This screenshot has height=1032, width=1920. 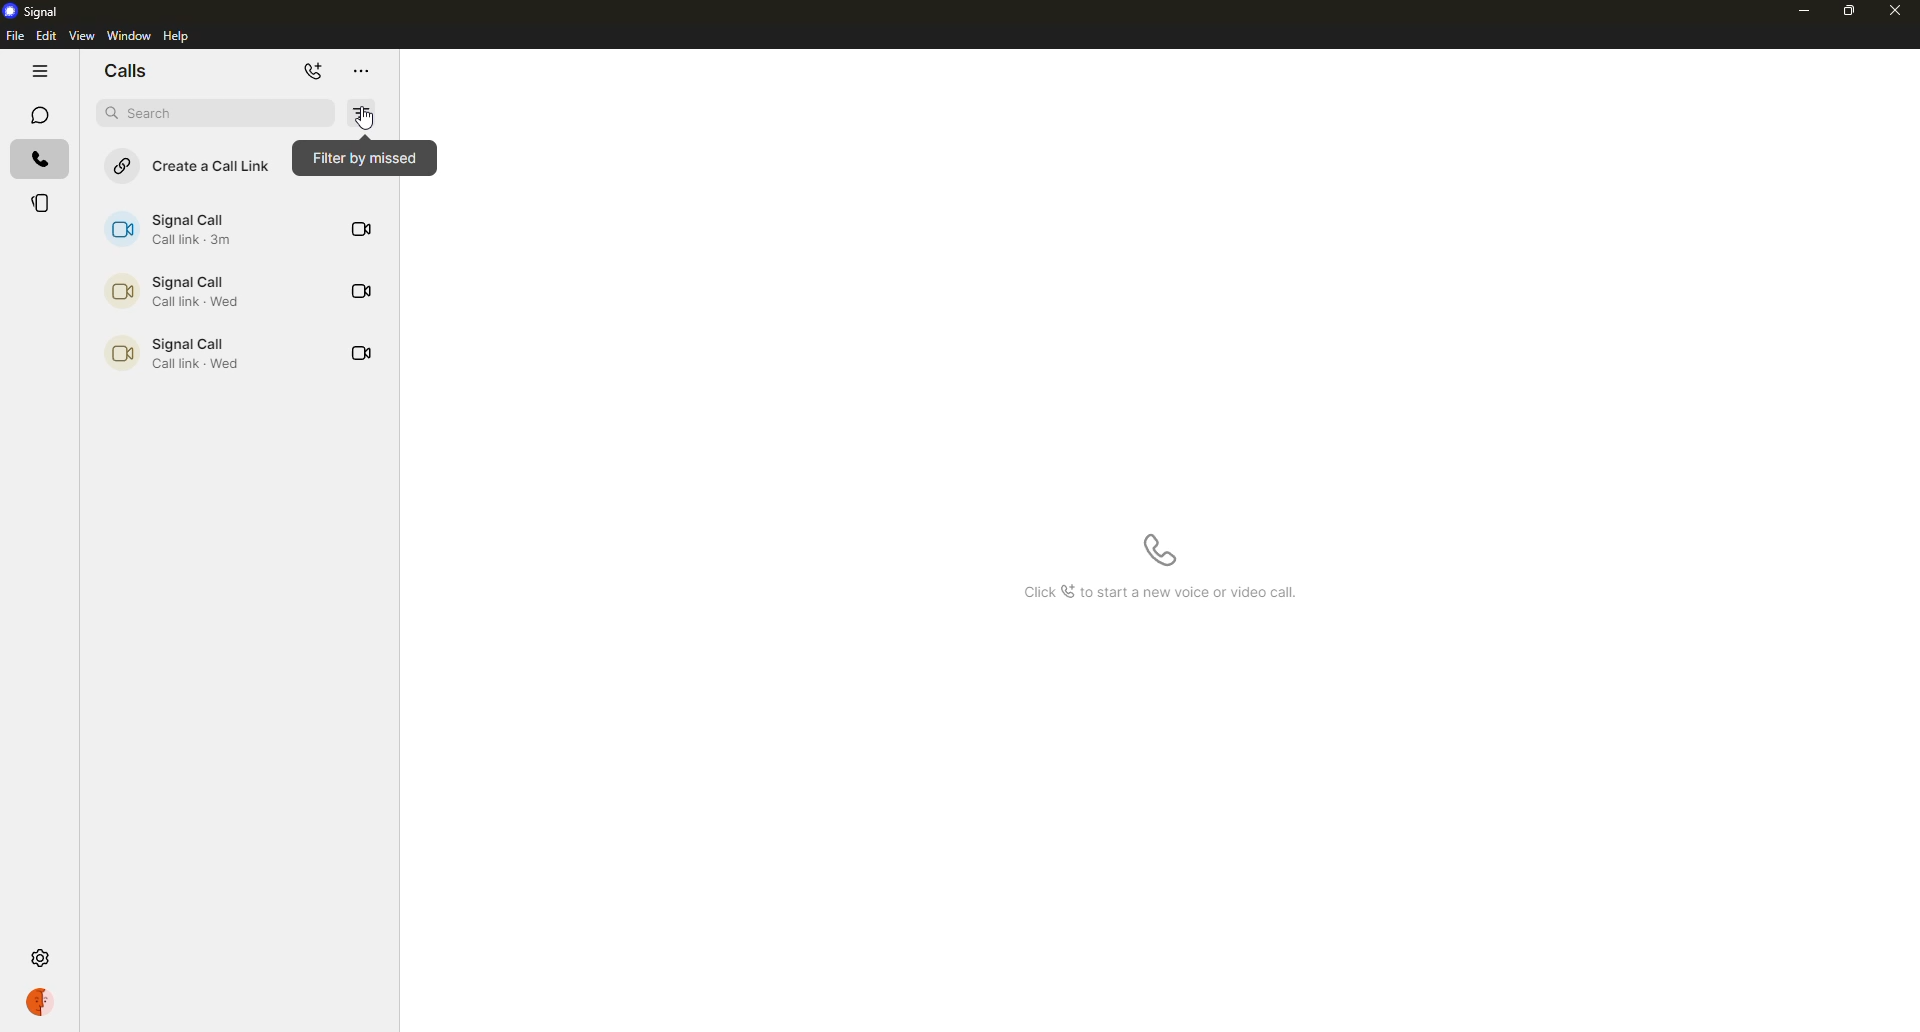 What do you see at coordinates (45, 35) in the screenshot?
I see `edit` at bounding box center [45, 35].